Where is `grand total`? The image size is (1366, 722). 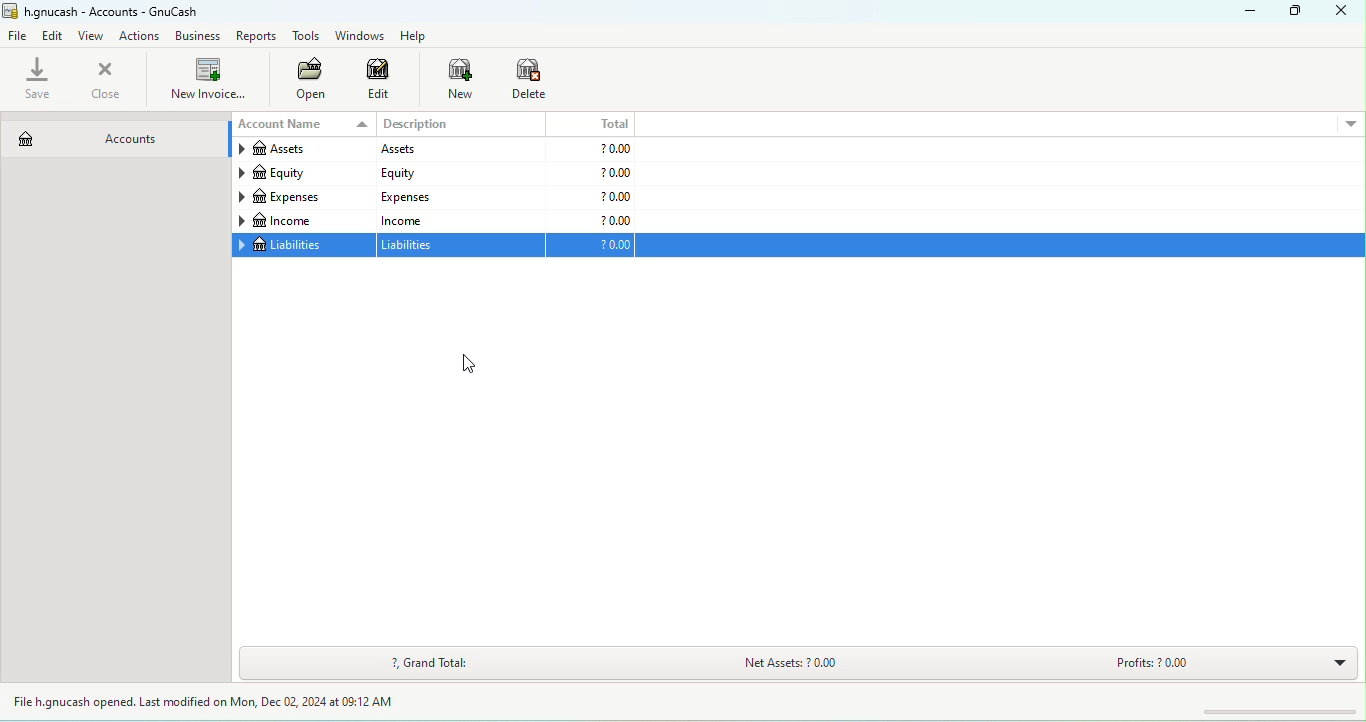 grand total is located at coordinates (430, 664).